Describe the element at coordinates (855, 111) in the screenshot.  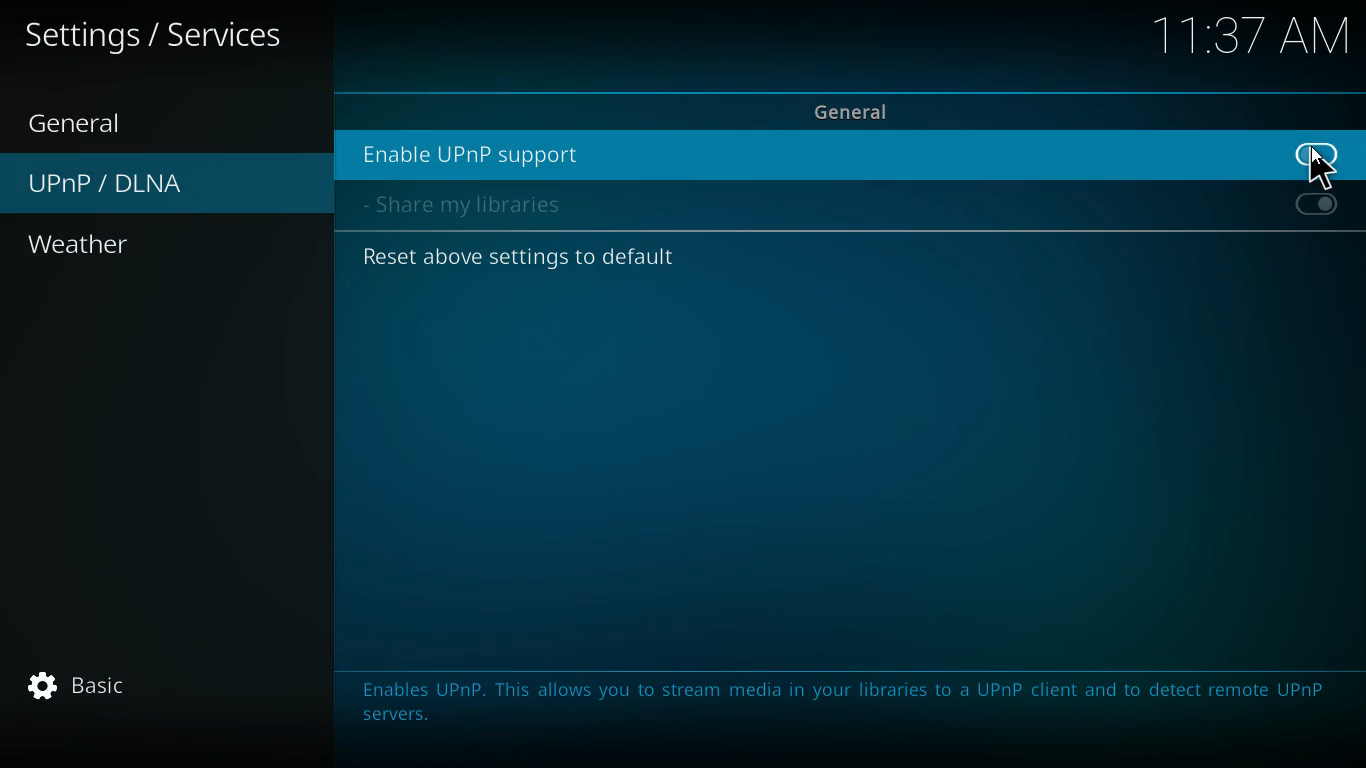
I see `general` at that location.